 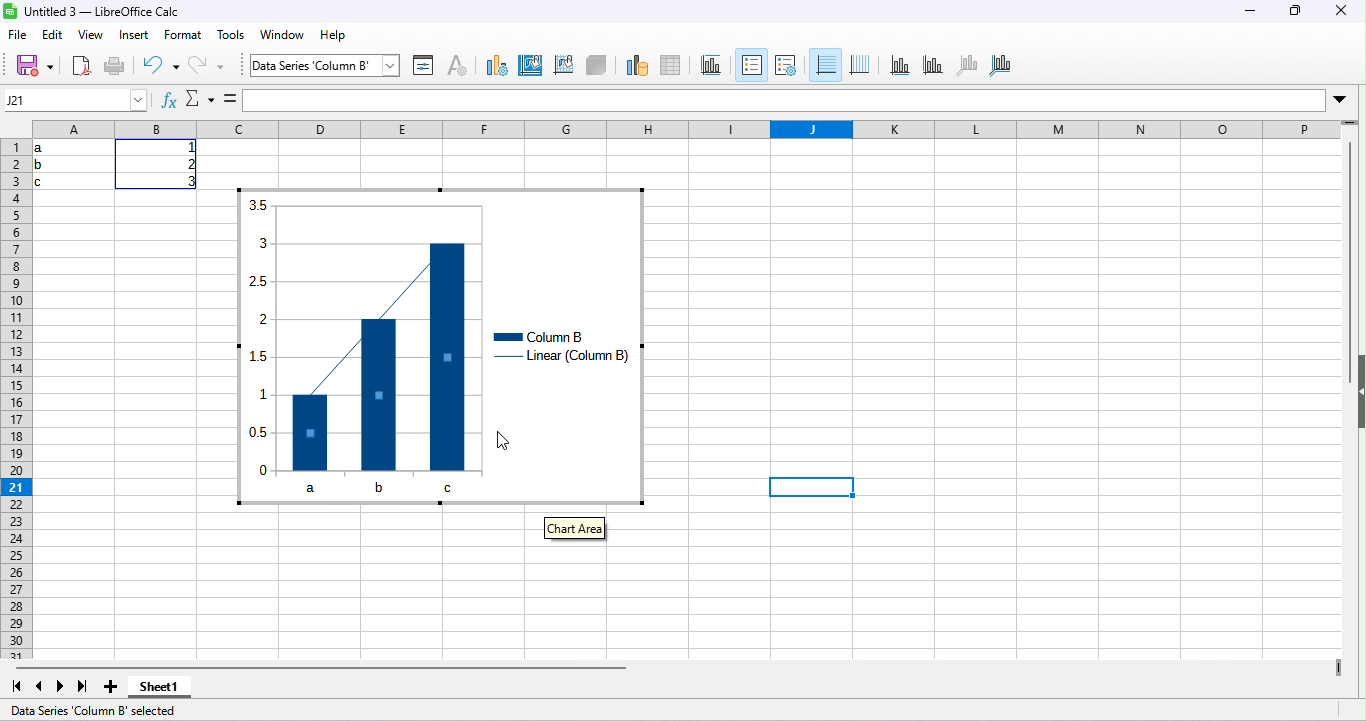 What do you see at coordinates (11, 686) in the screenshot?
I see `scroll to first sheet` at bounding box center [11, 686].